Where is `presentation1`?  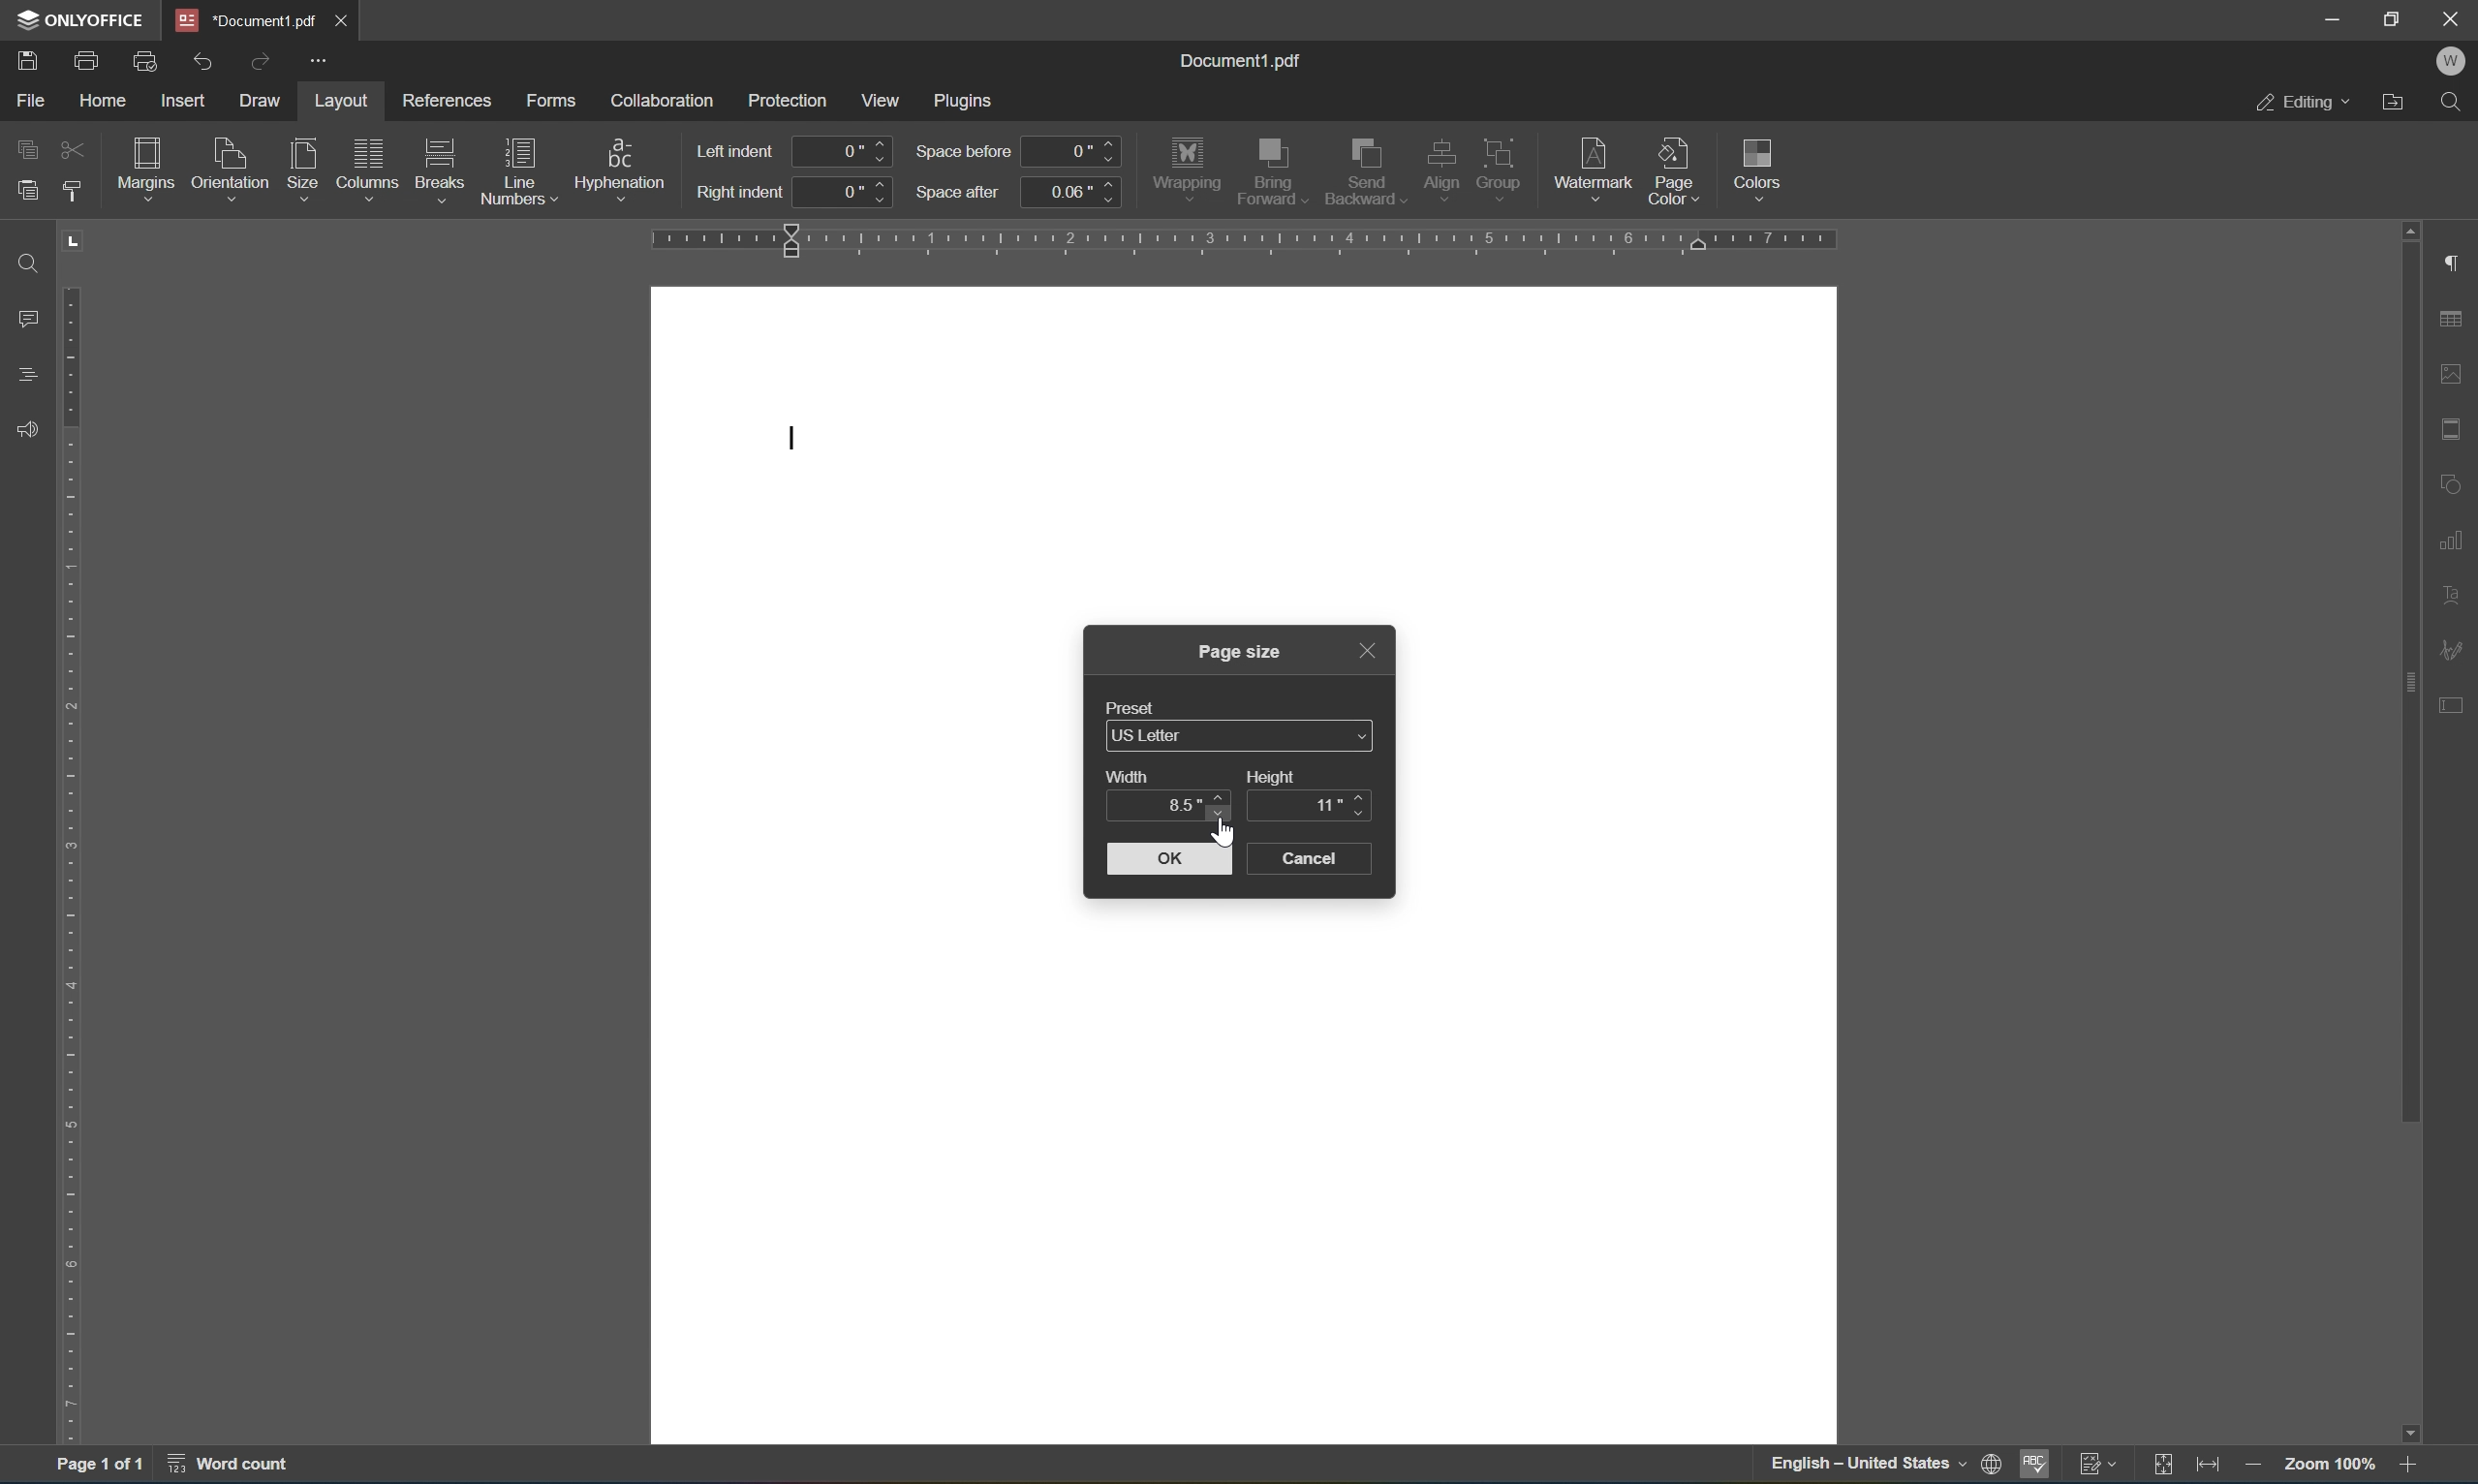
presentation1 is located at coordinates (246, 19).